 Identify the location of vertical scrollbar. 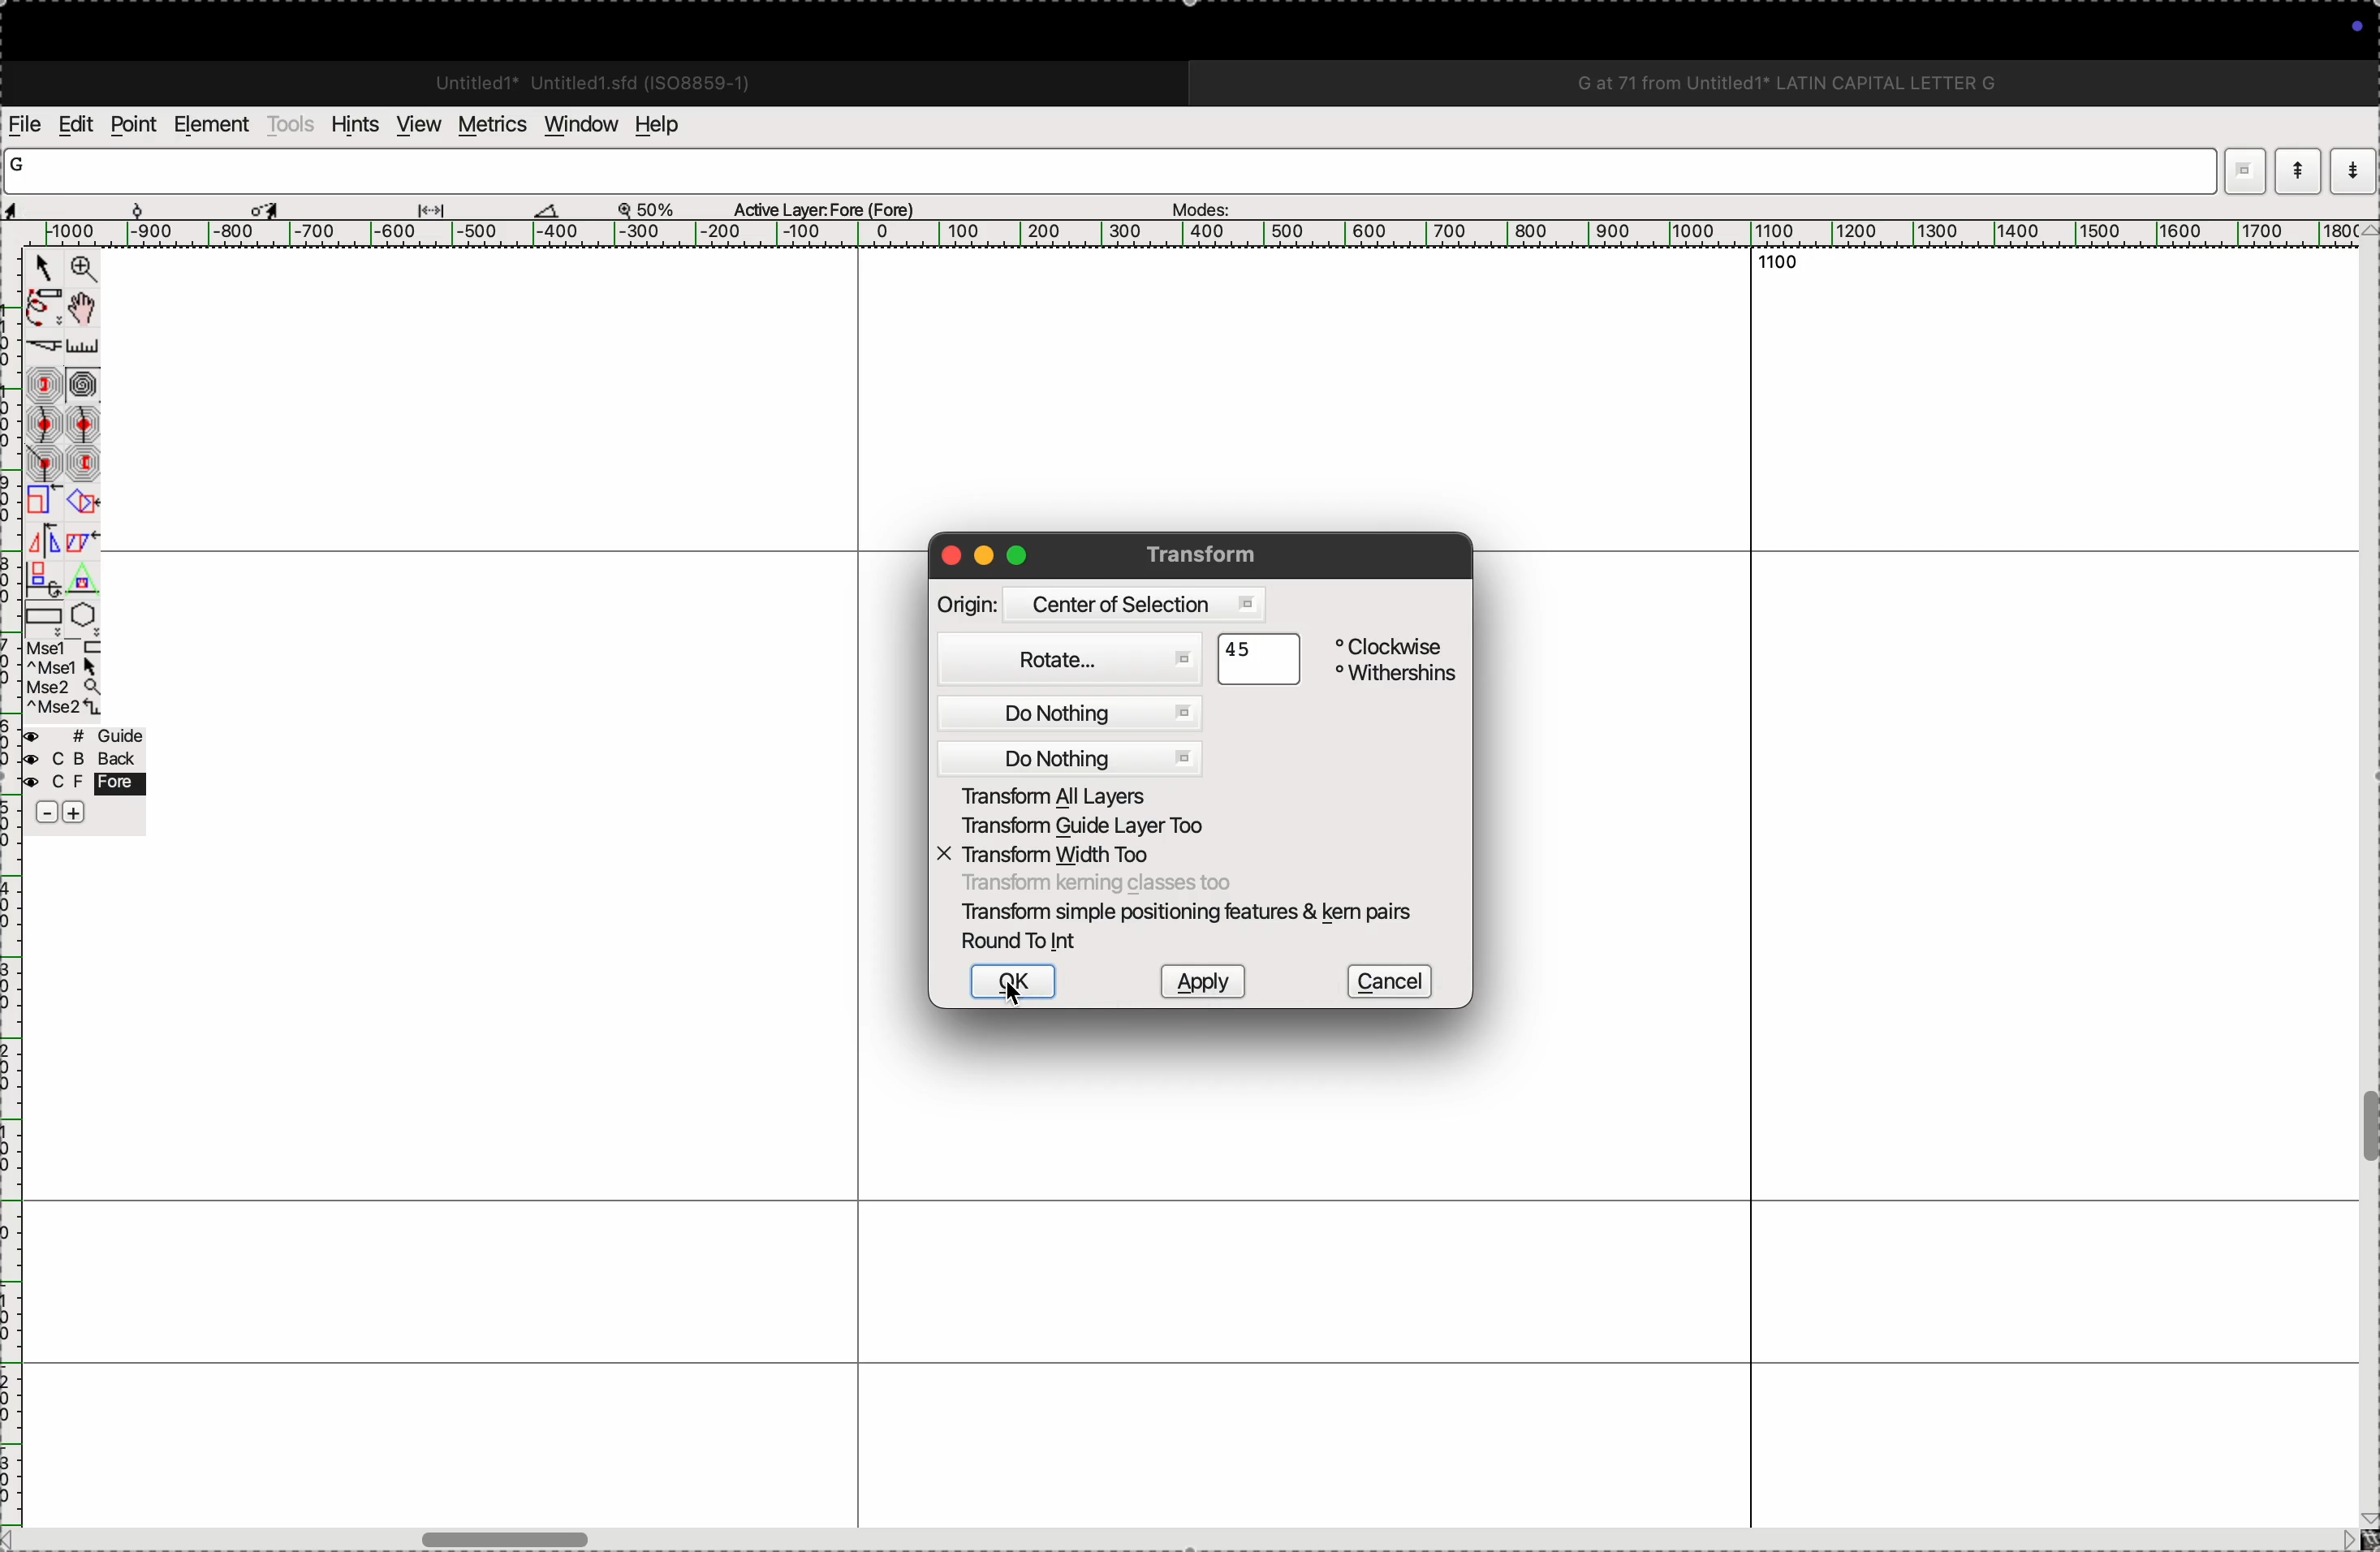
(2364, 895).